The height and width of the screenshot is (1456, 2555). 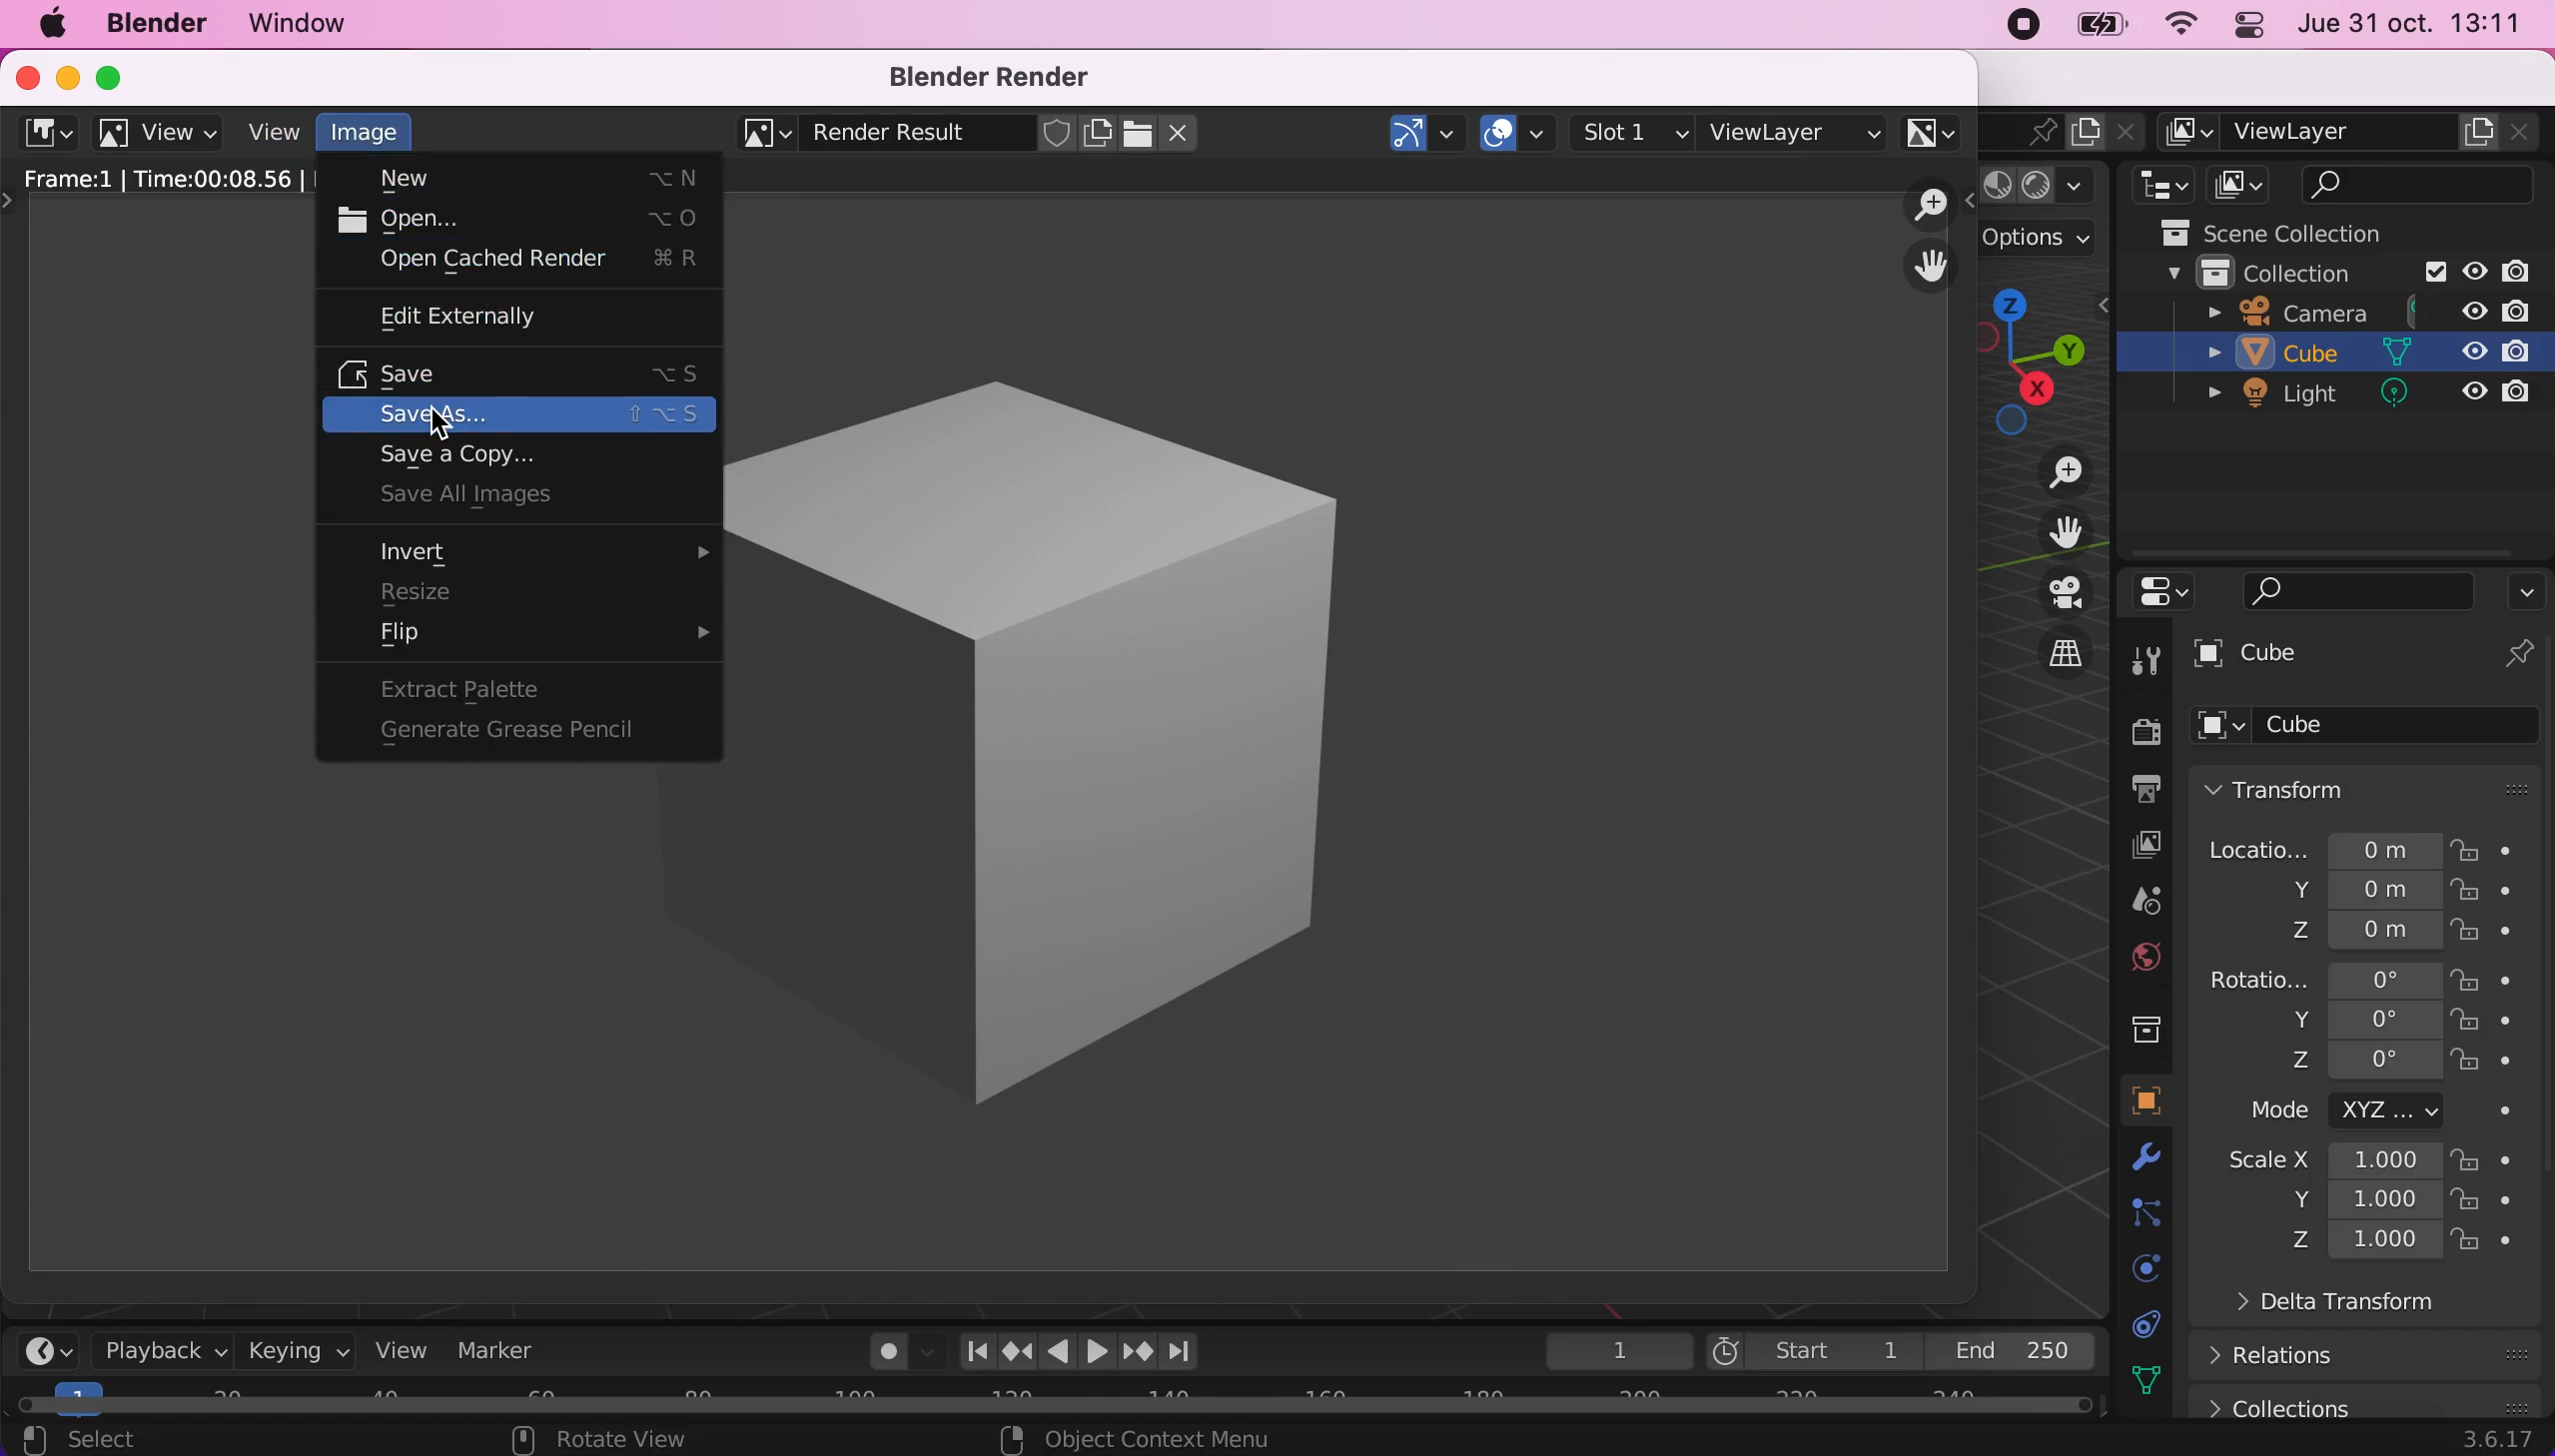 I want to click on play animation, so click(x=1057, y=1350).